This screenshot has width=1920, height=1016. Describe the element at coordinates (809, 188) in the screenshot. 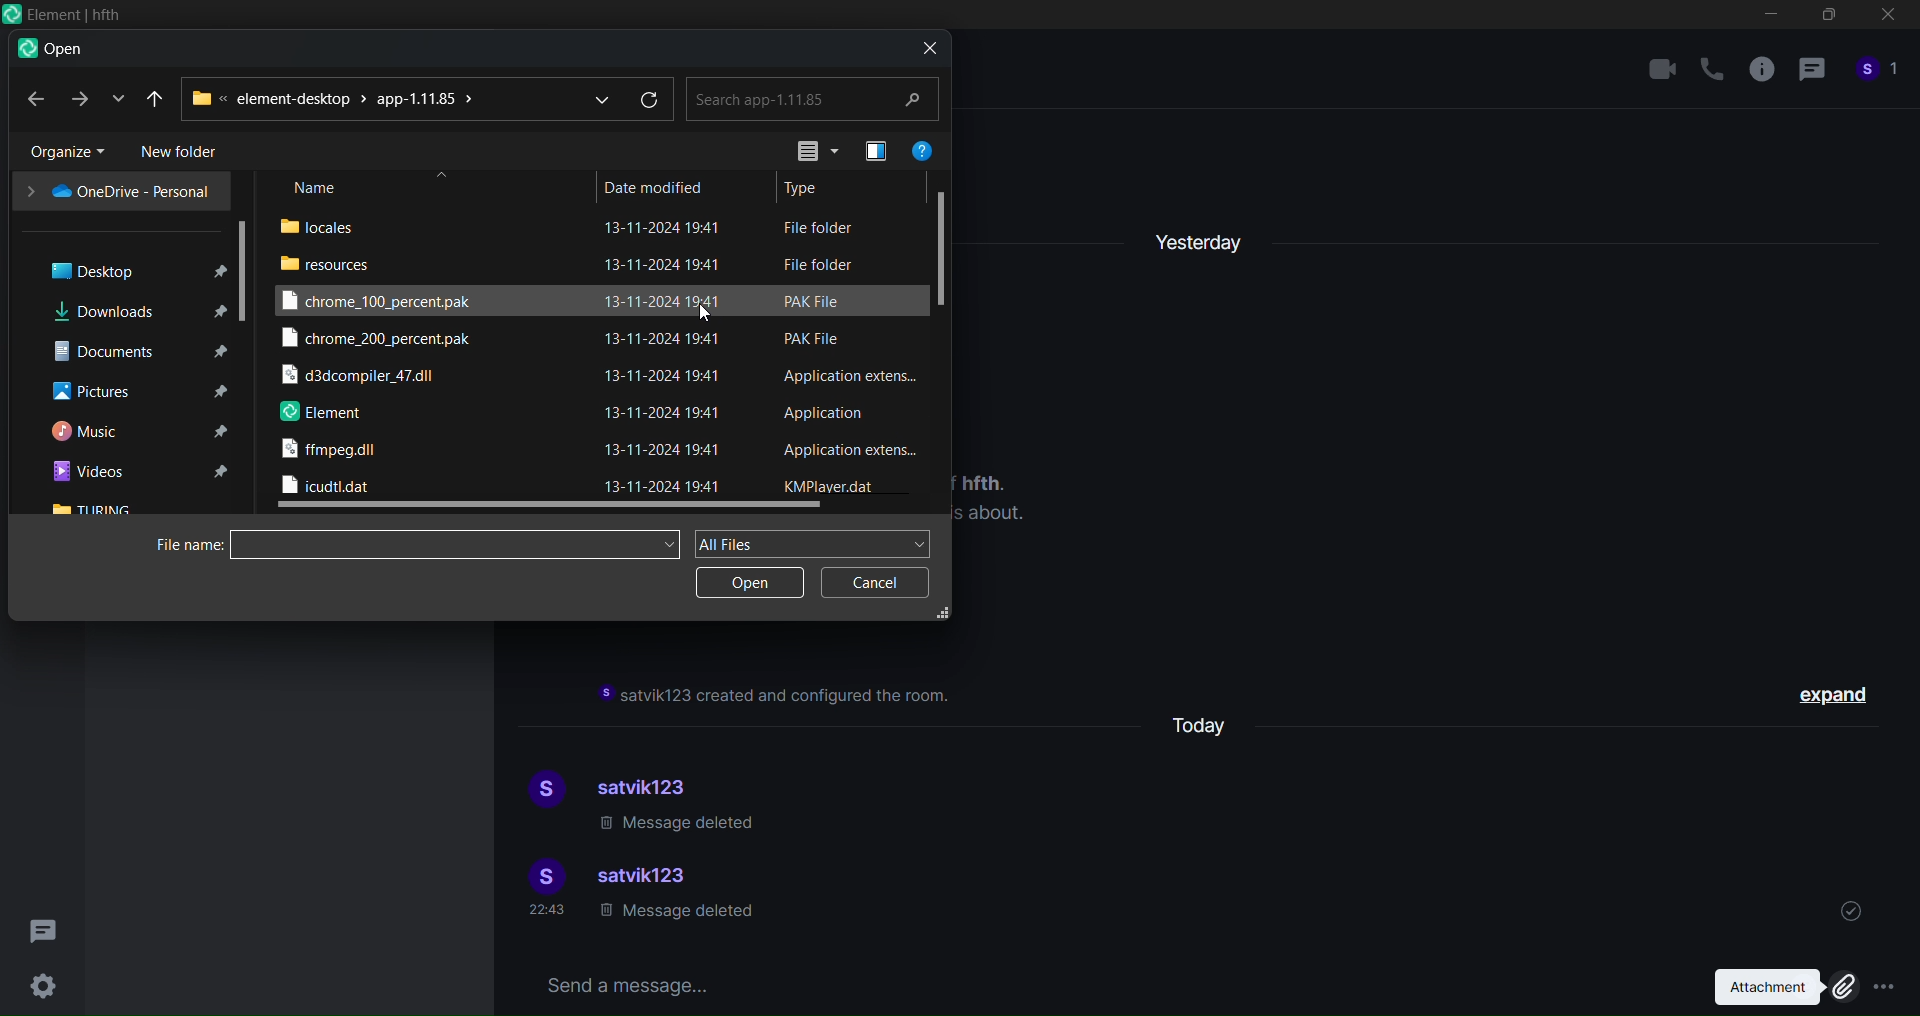

I see `type` at that location.